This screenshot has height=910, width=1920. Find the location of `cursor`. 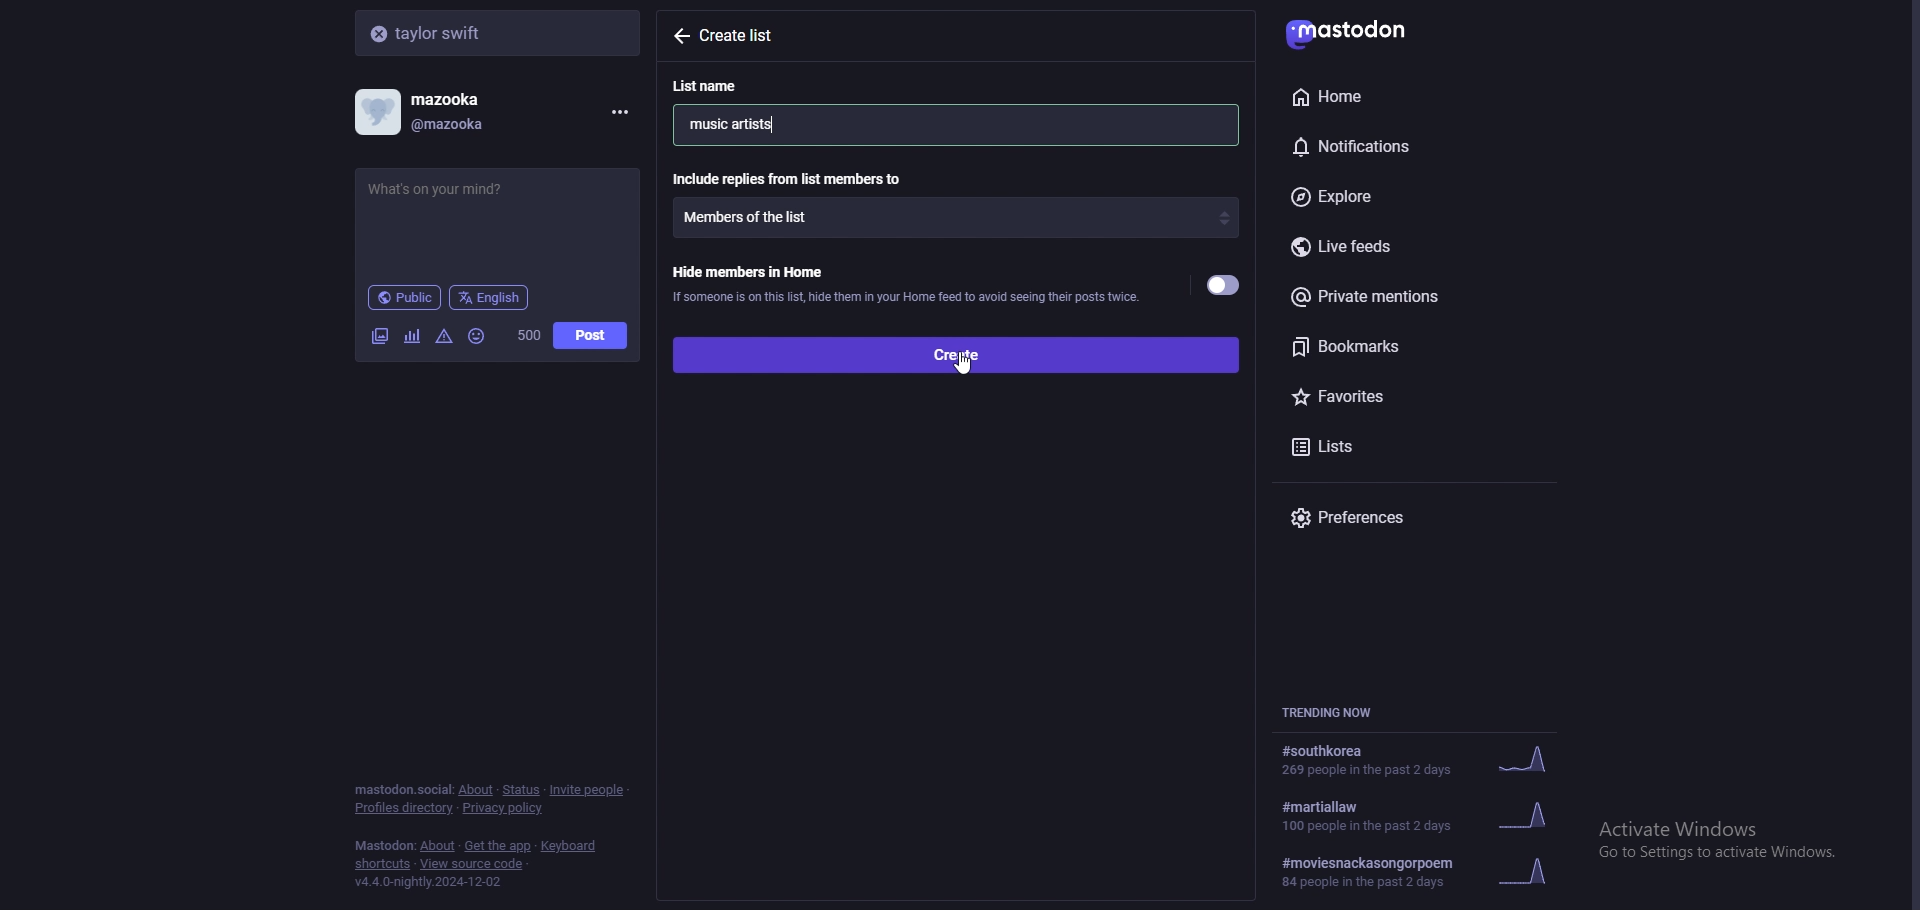

cursor is located at coordinates (963, 365).